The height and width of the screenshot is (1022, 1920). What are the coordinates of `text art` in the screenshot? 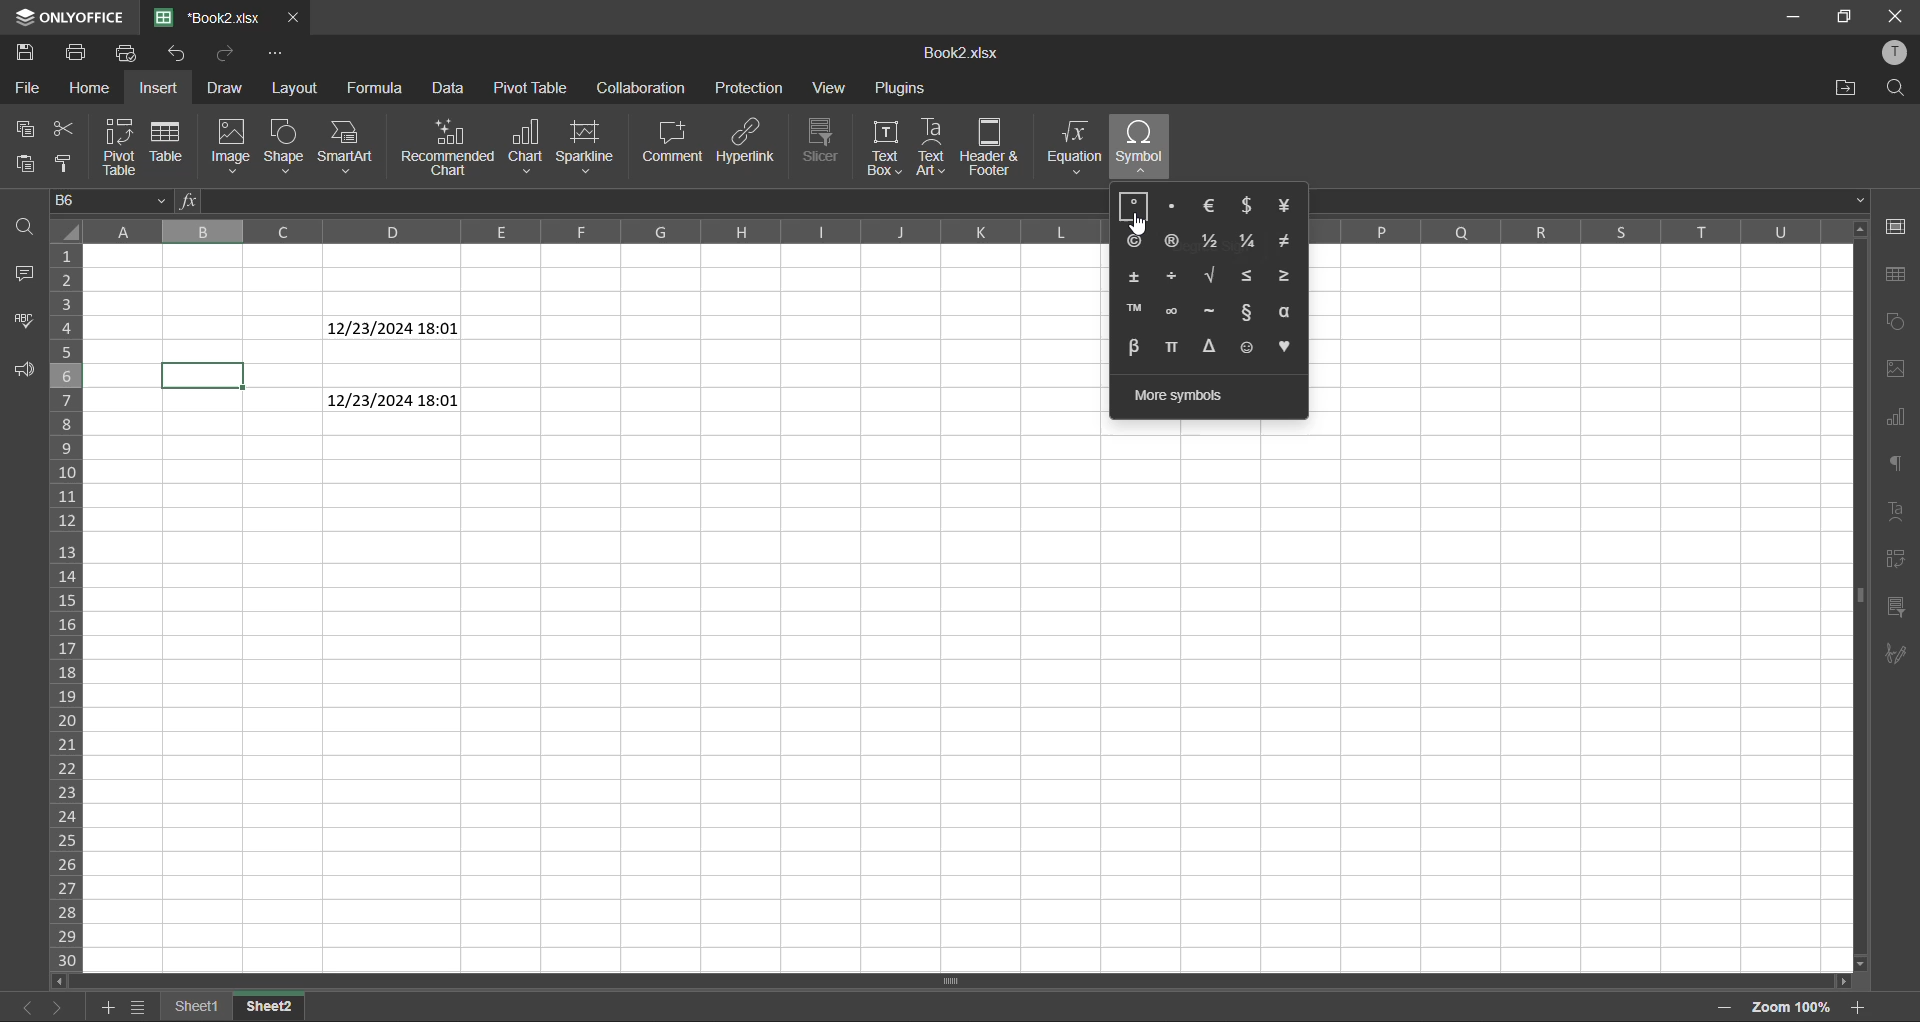 It's located at (935, 149).